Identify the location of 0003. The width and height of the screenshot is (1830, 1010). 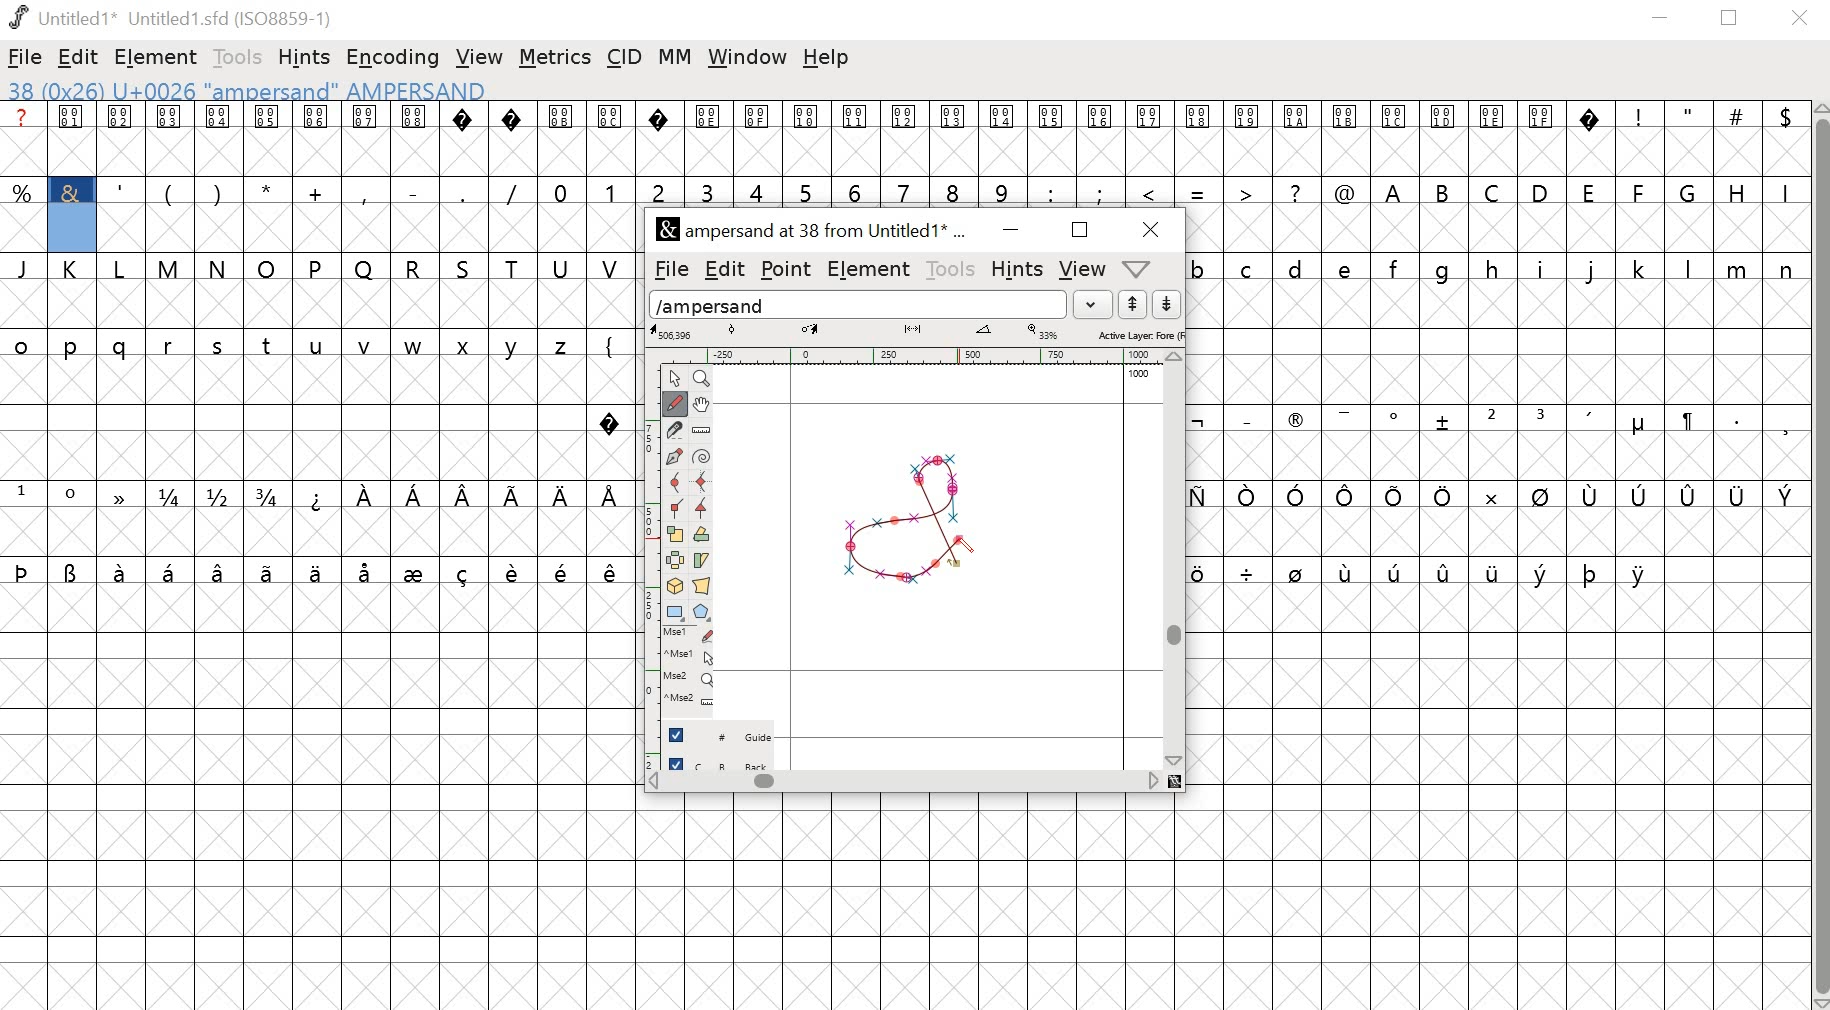
(170, 138).